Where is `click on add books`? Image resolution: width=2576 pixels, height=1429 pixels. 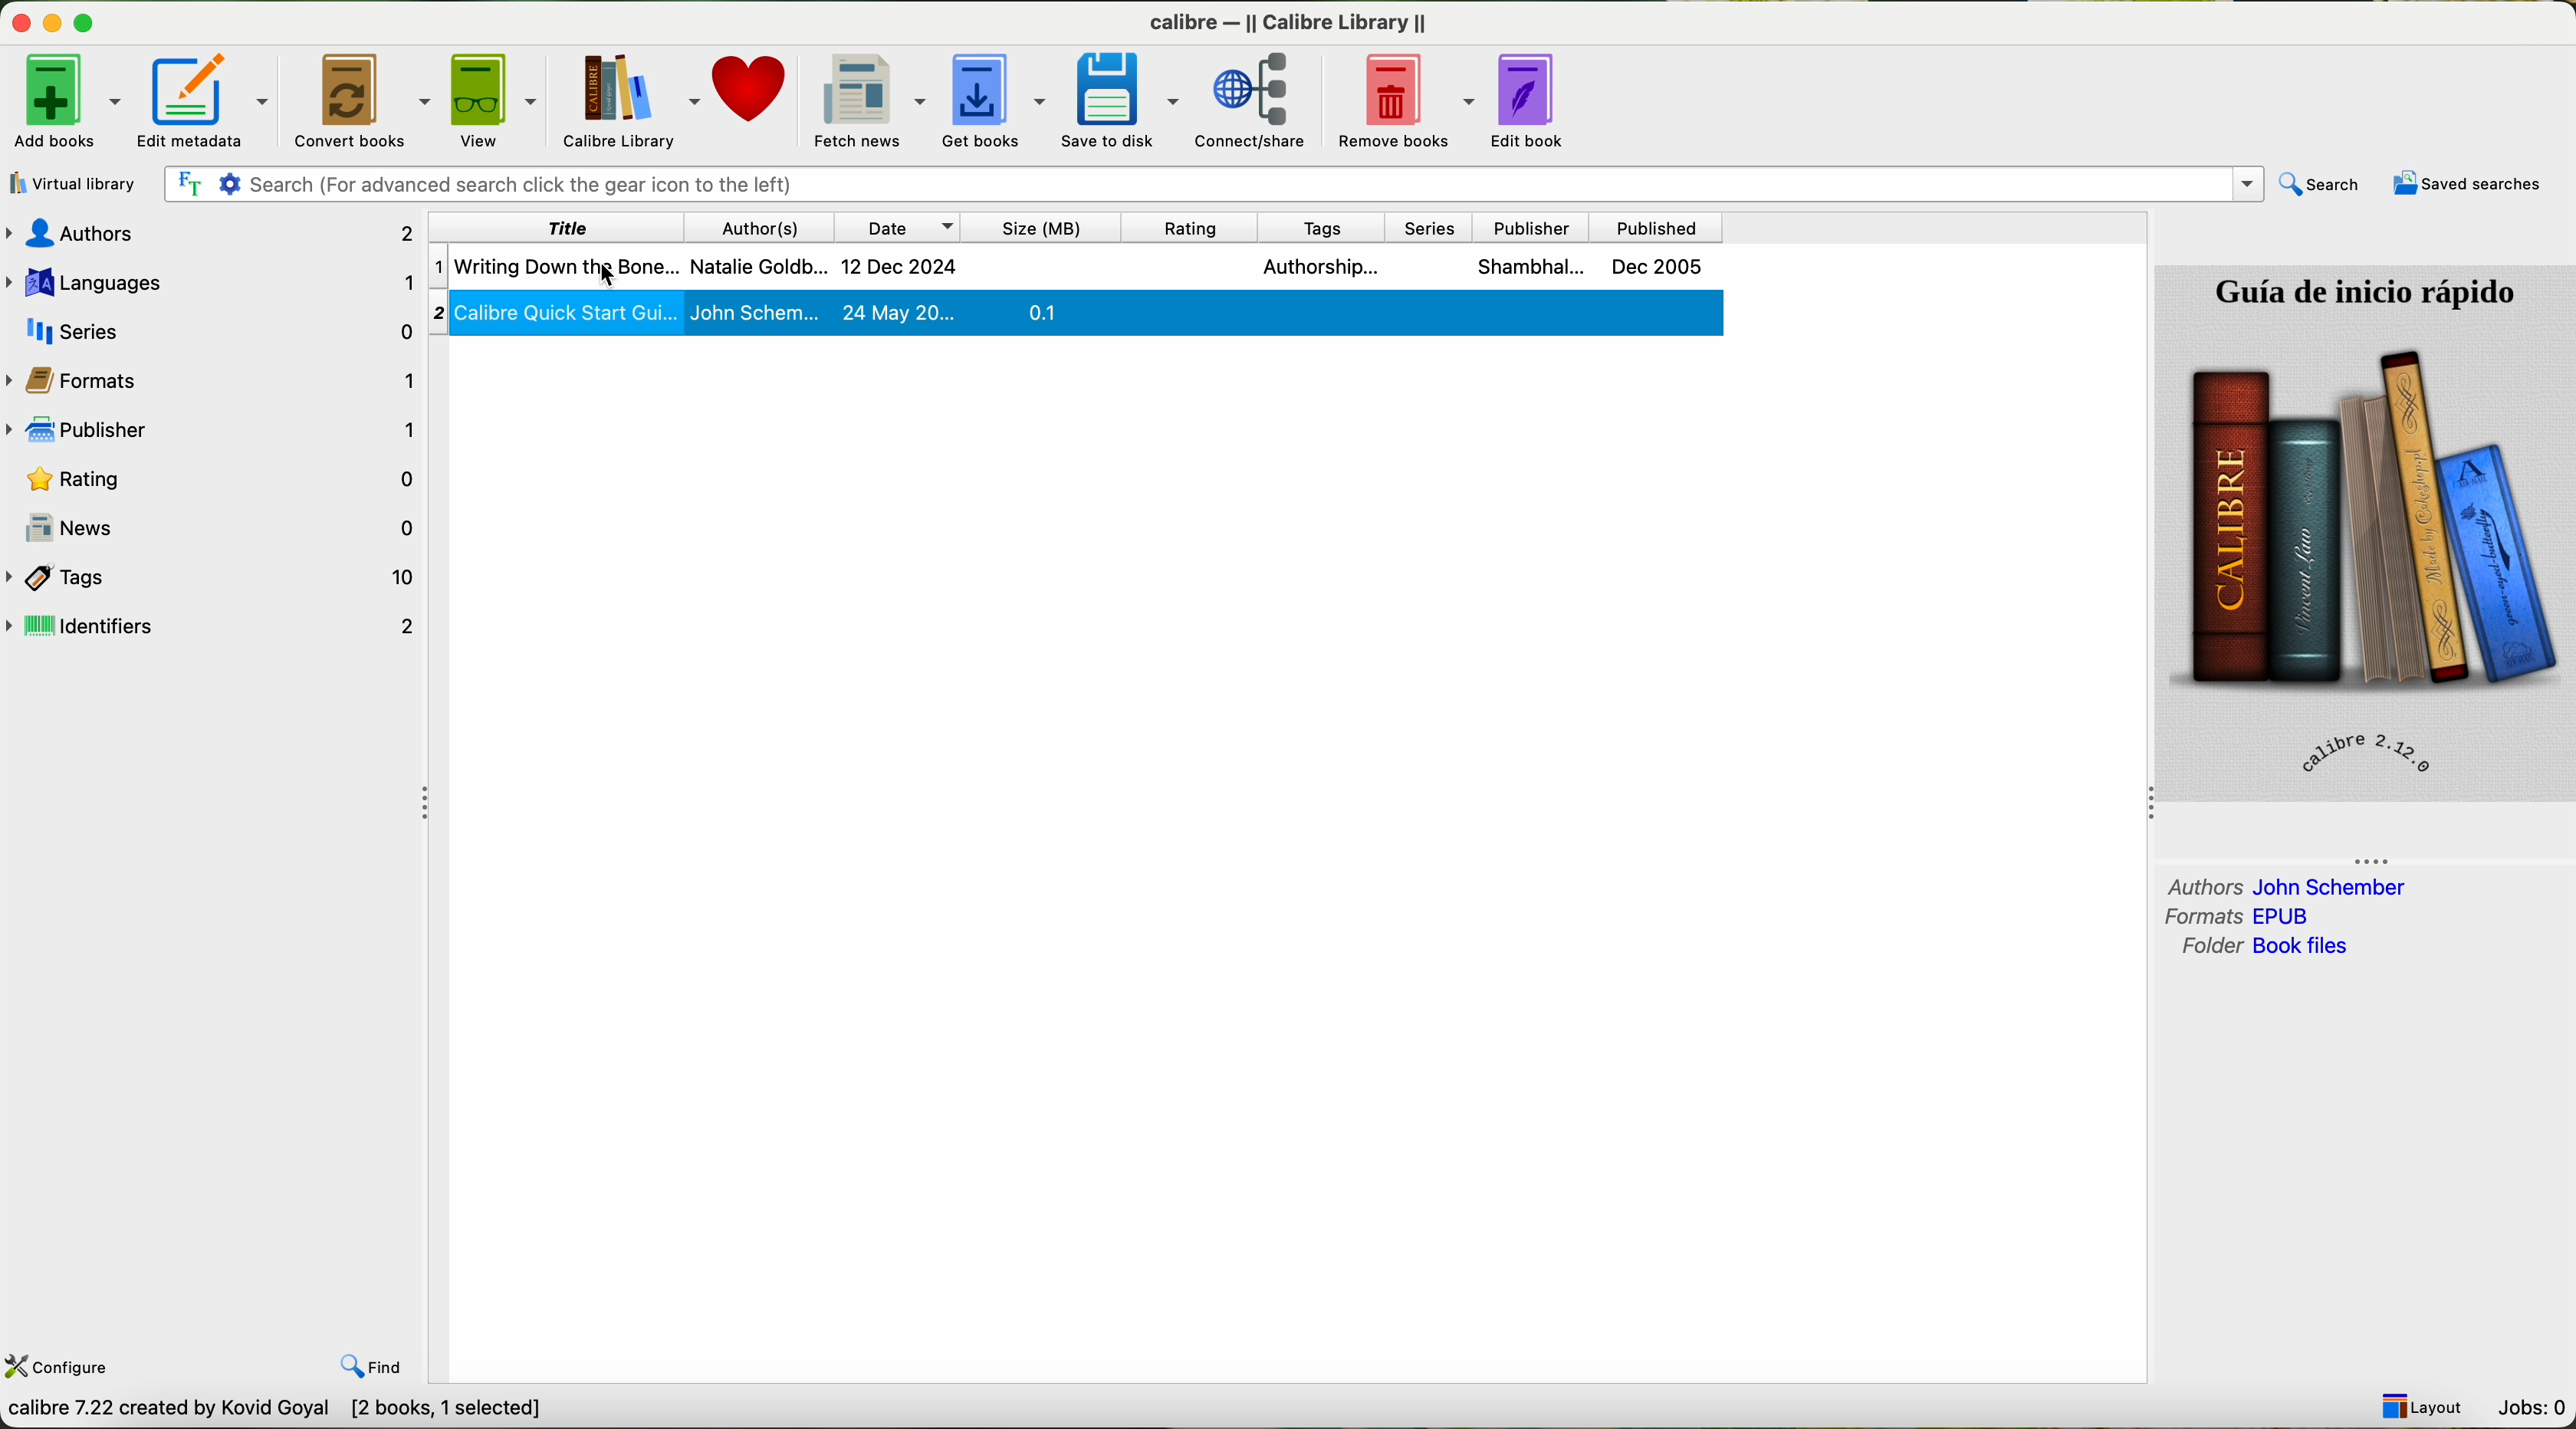
click on add books is located at coordinates (66, 99).